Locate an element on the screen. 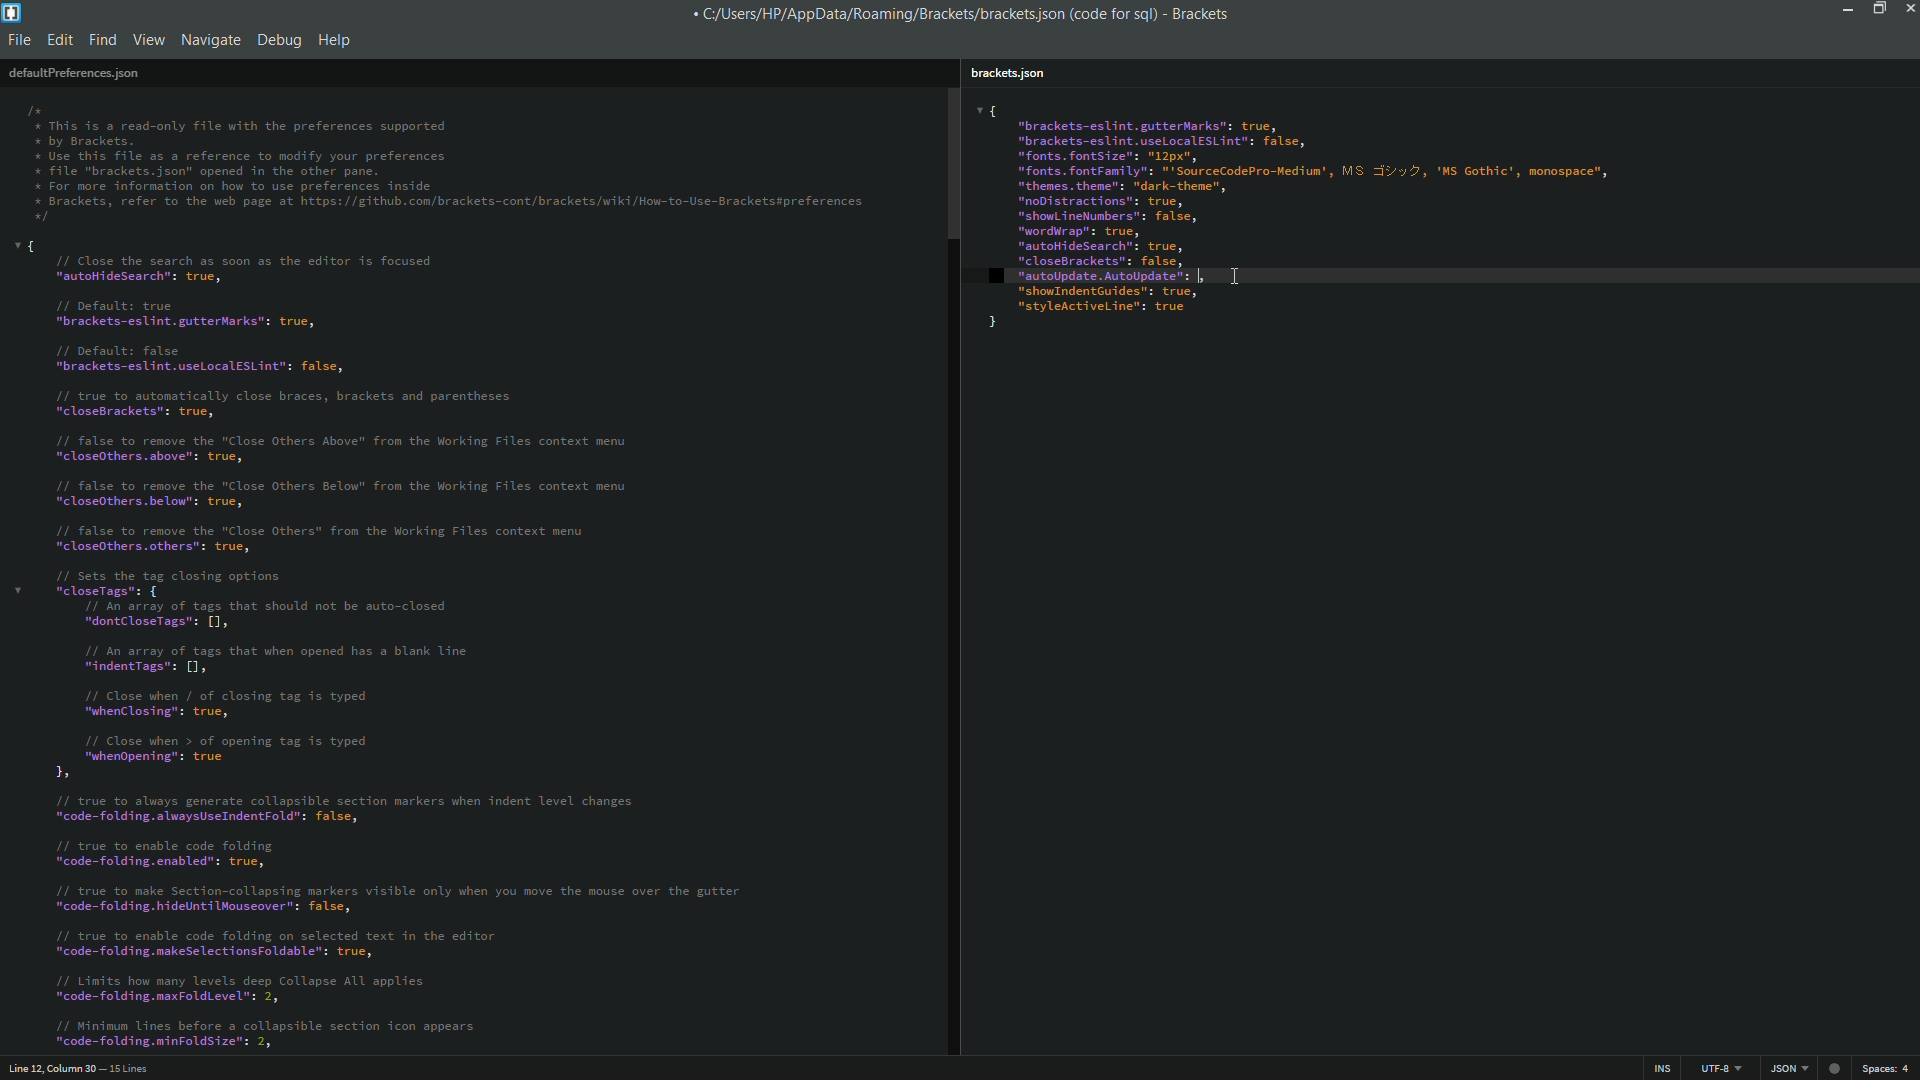 This screenshot has width=1920, height=1080. v{
// Close the search as soon as the editor is focused
“autoHidesearch": true,
// Default: true
“brackets-eslint.gutterMarks": true,
// Default: false
"brackets-eslint.useLocalesLint": false,
// true to automatically close braces, brackets and parentheses
"closeBrackets": true,
// false to remove the "Close Others Above" from the Working Files context menu
"closeothers.above": true,
// false to remove the "Close Others Below" from the Working Files context menu
"closeothers.below": true,
// false to remove the "Close Others" from the Working Files context menu
"closeOthers. others": true,
/1 sets the tag closing options
* “closeTags": {
// An array of tags that should not be auto-closed
"dontCloseTags": [1,
// An array of tags that when opened has a blank line
"indentTags": [1,
// Close when / of closing tag is typed
"whenClosing": true,
// Close when > of opening tag is typed
"whenOpening": true
by
// true to always generate collapsible section markers when indent level changes
"code-folding.alwaysUseIndentFold": false,
// true to enable code folding
"code-folding.enabled": true,
// true to make Section-collapsing markers visible only when you move the mouse over the gutter
"code-folding.hideuntilMouseover®: false,
// true to enable code folding on selected text in the editor
"code-folding.makeselectionsFoldable": true,
// Limits how many levels deep Collapse ALL applies
"code-folding.maxFoldLevel™: 2,
// Minimum Lines before a collapsible section icon appears
“code-folding.minFoldsize": 2, is located at coordinates (445, 645).